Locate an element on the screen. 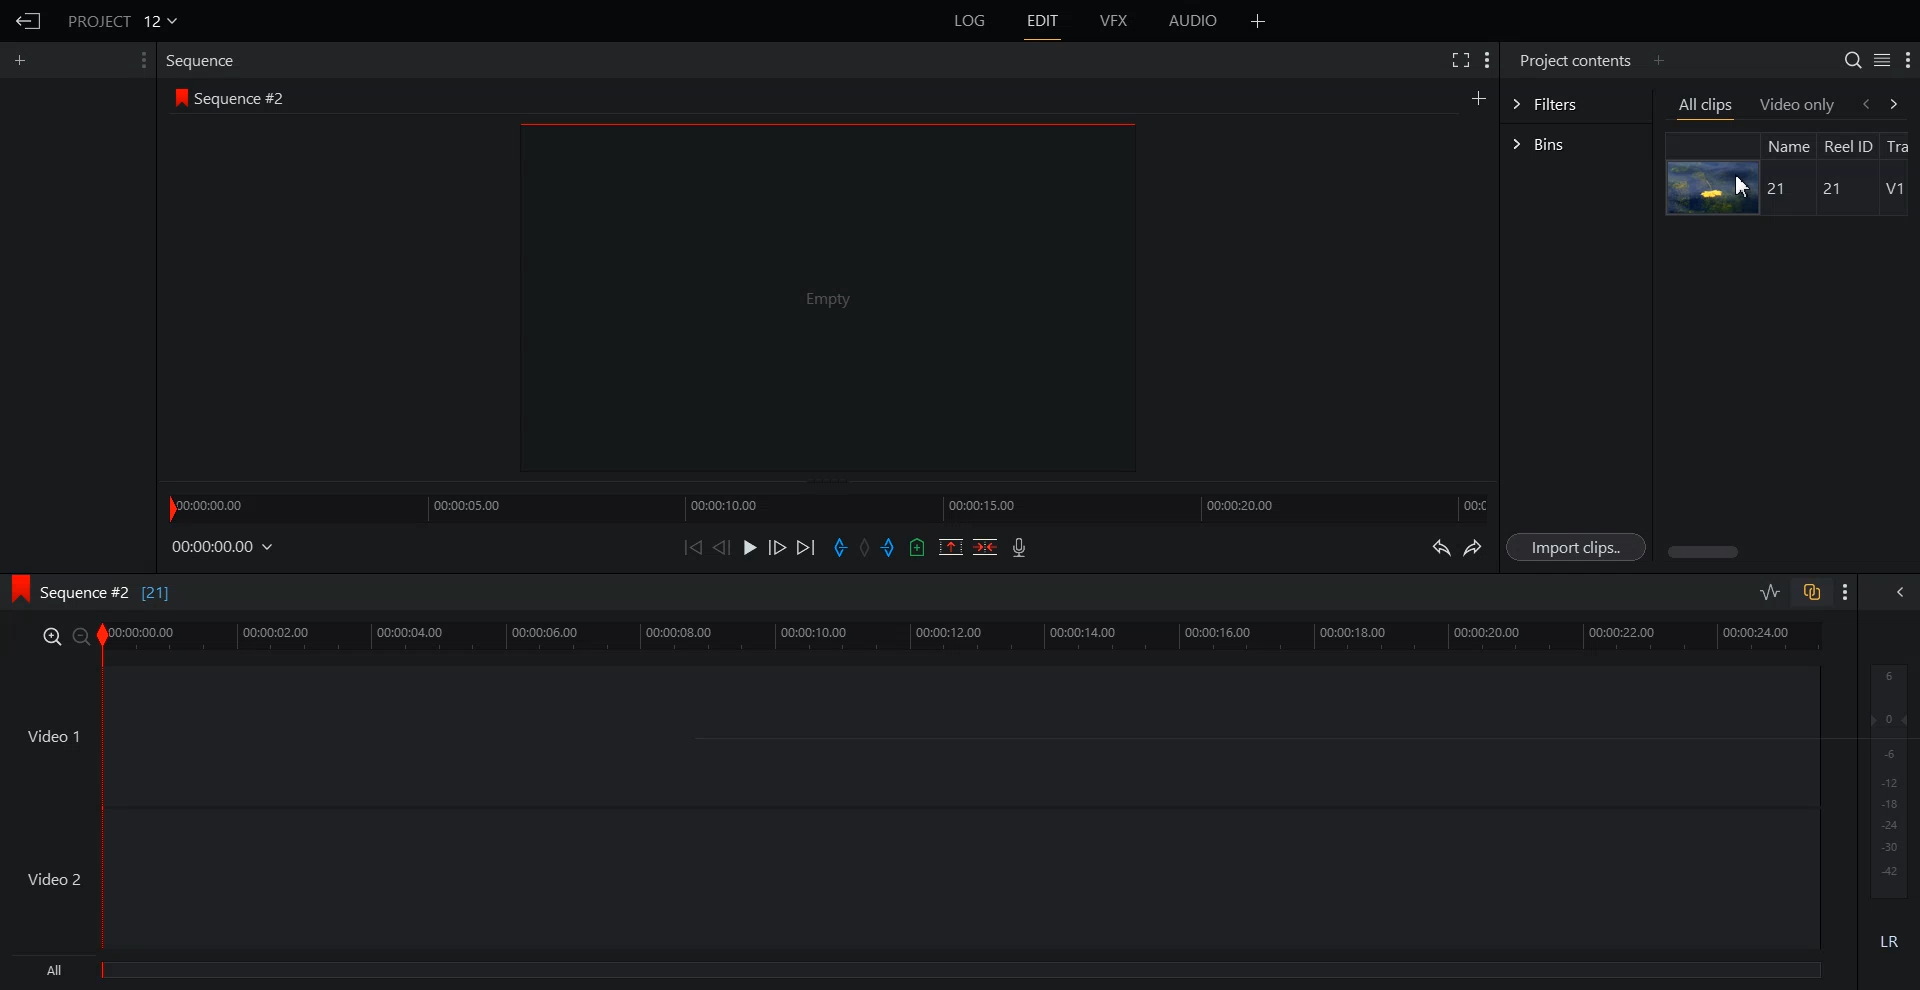 The height and width of the screenshot is (990, 1920). name is located at coordinates (1787, 145).